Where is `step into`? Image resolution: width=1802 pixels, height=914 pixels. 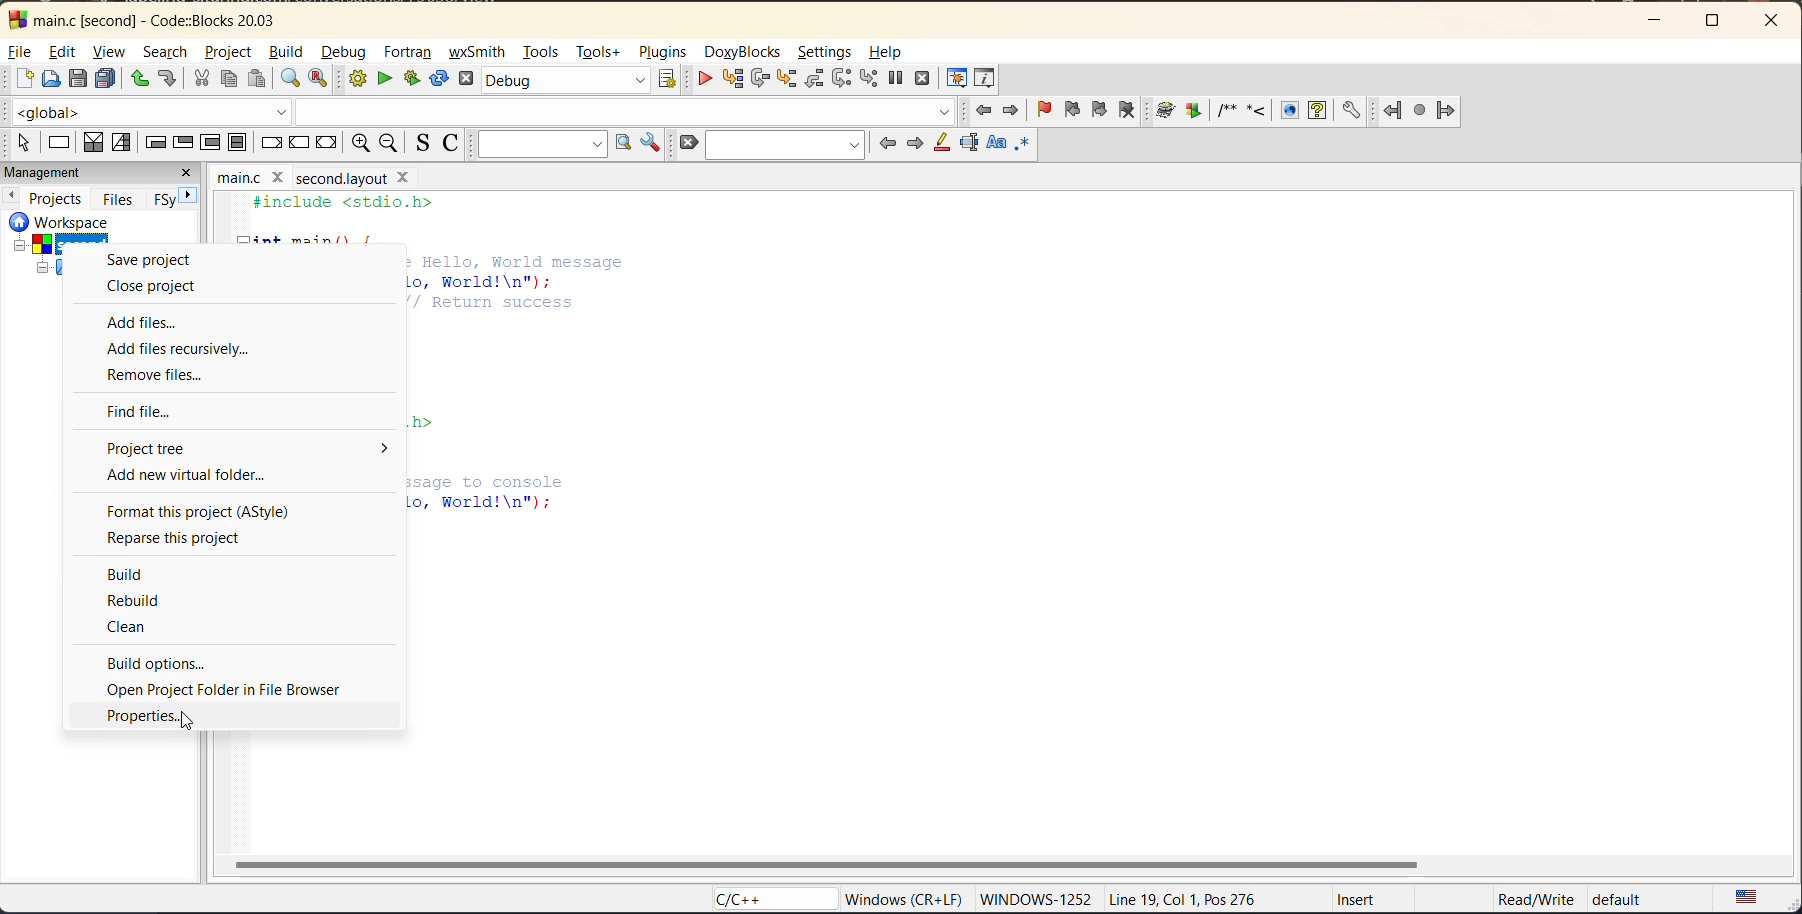 step into is located at coordinates (786, 82).